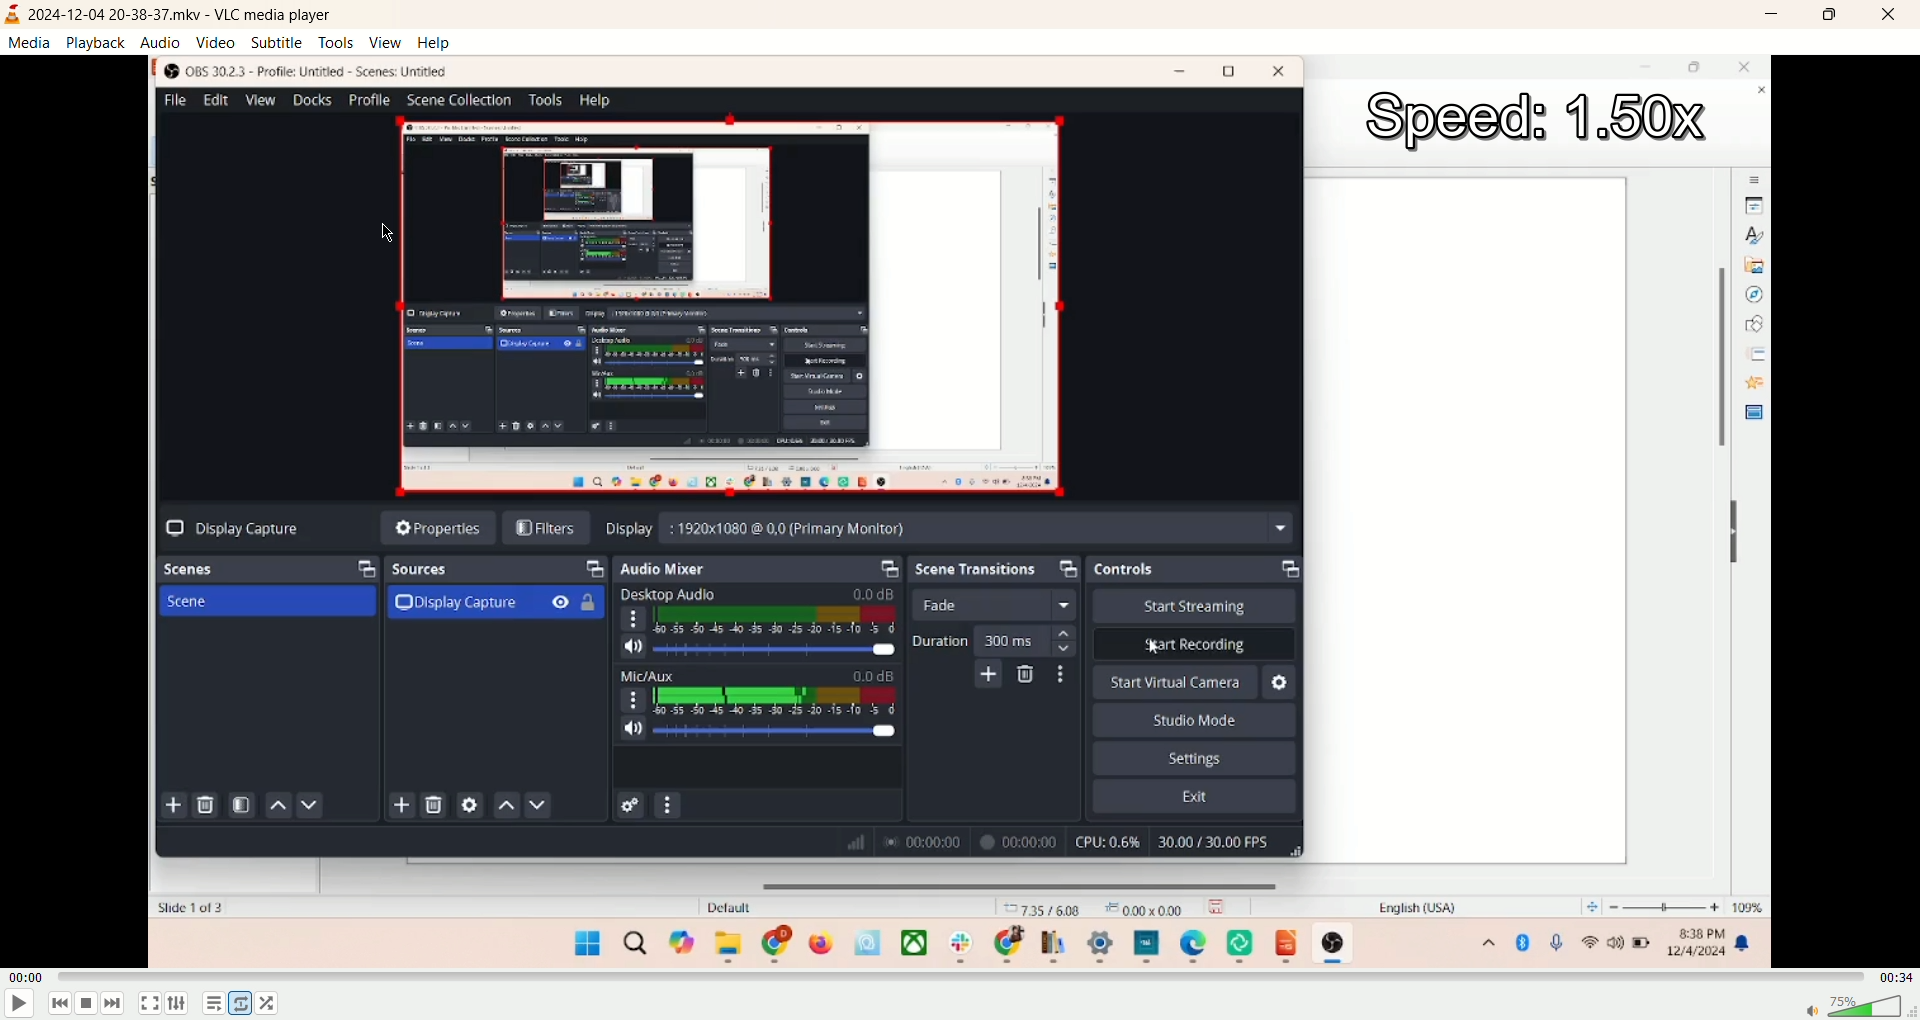 This screenshot has height=1020, width=1920. What do you see at coordinates (956, 977) in the screenshot?
I see `progress bar` at bounding box center [956, 977].